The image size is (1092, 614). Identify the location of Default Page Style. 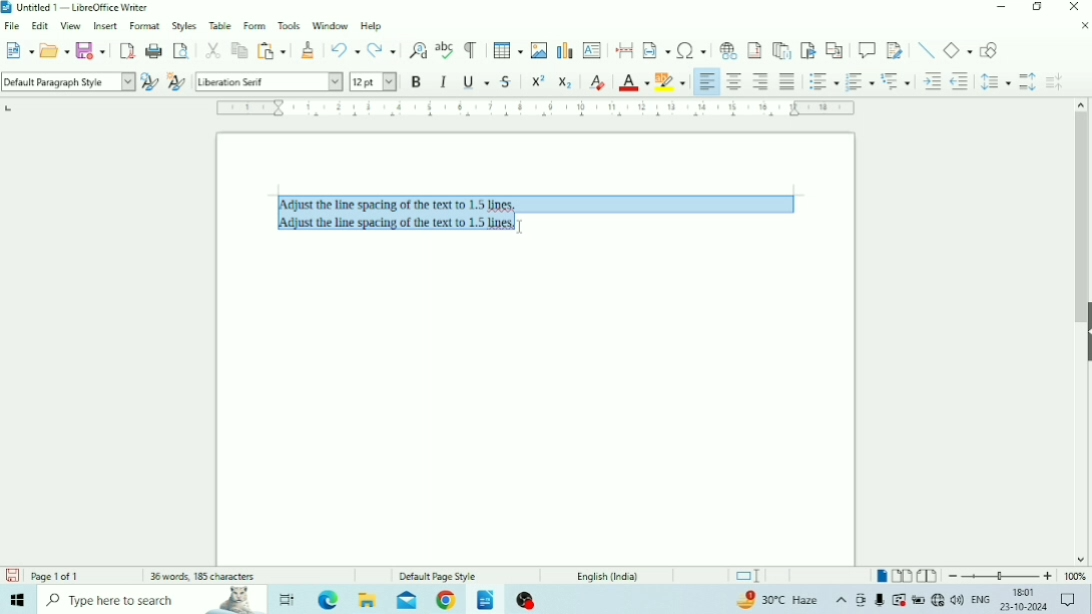
(438, 575).